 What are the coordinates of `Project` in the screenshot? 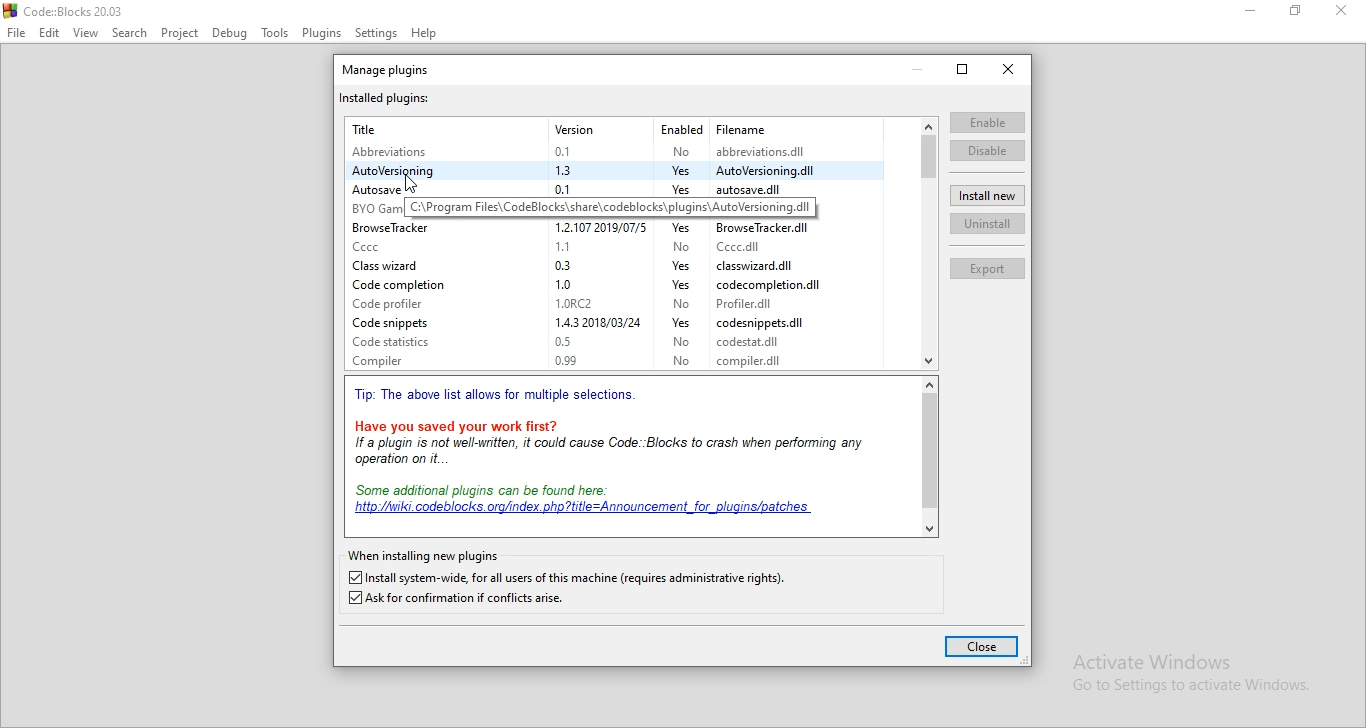 It's located at (179, 33).